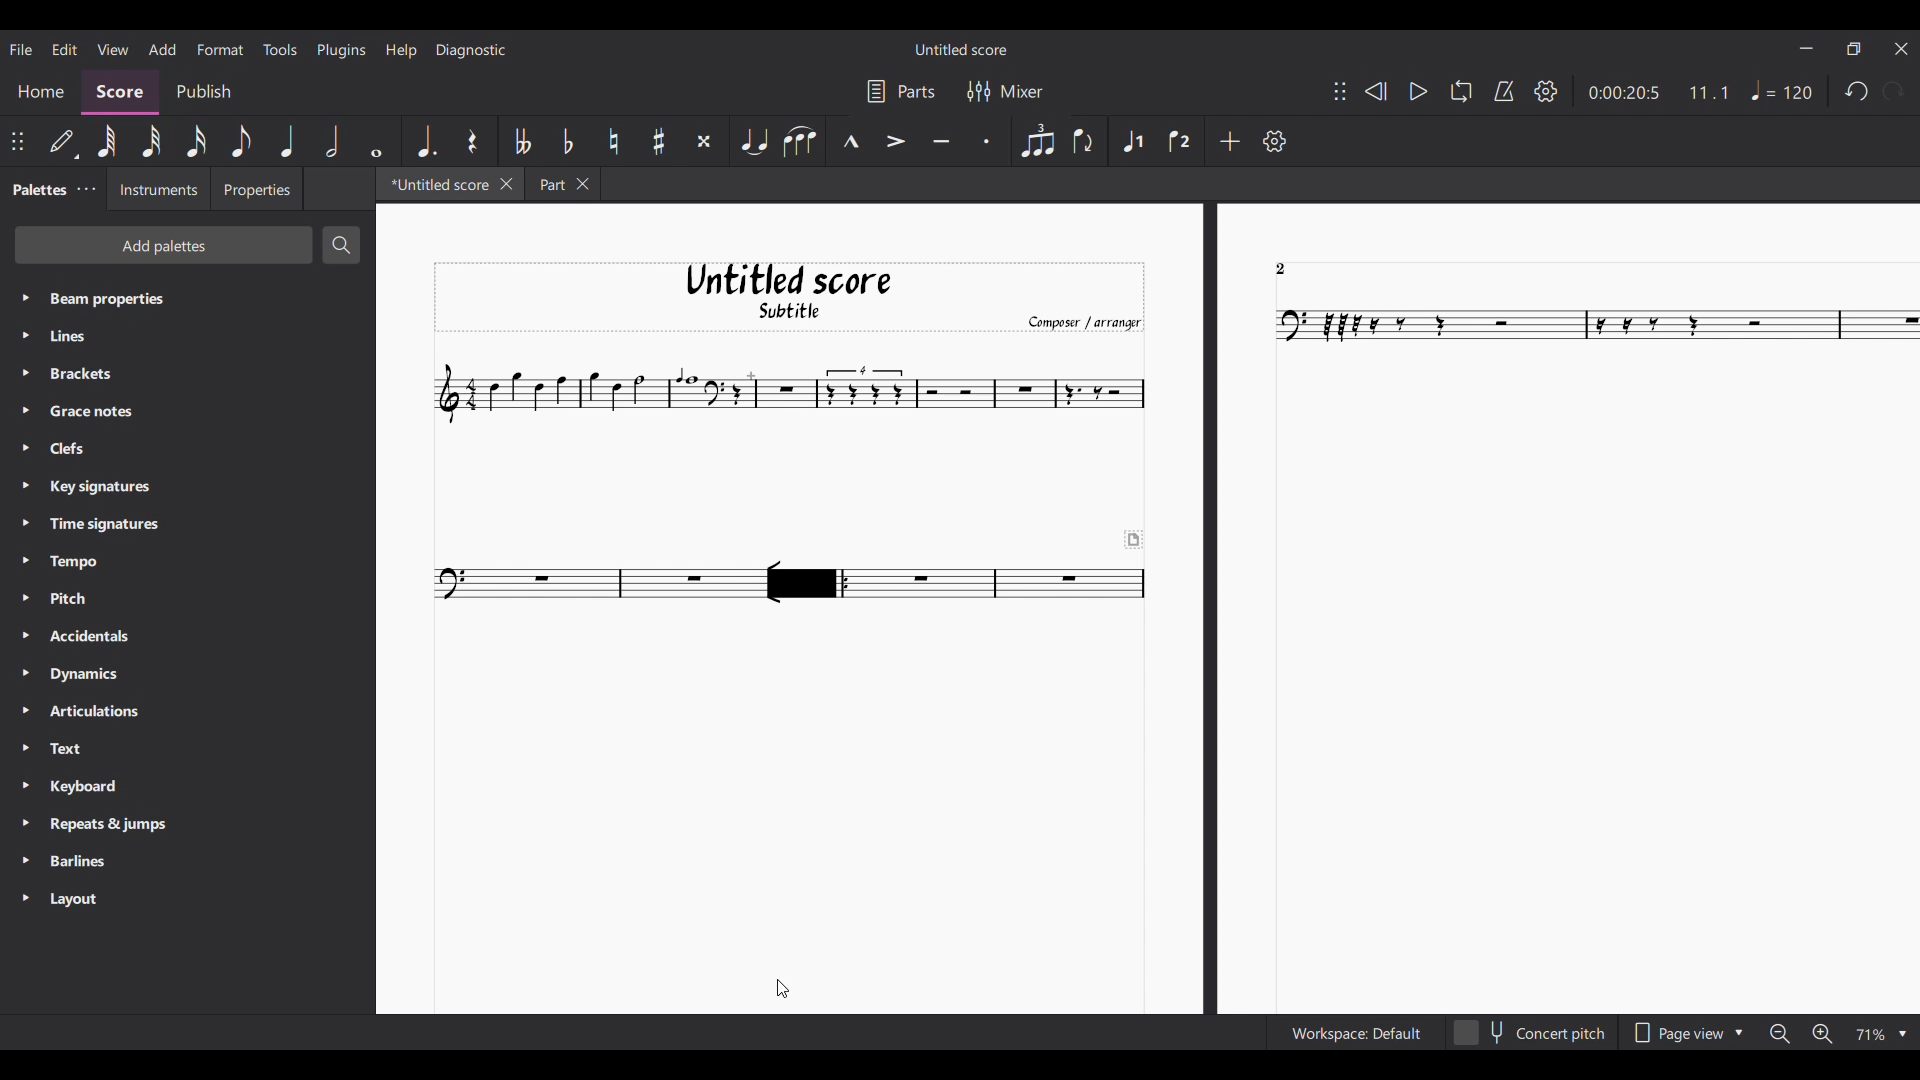 The height and width of the screenshot is (1080, 1920). I want to click on Toggle sharp, so click(658, 141).